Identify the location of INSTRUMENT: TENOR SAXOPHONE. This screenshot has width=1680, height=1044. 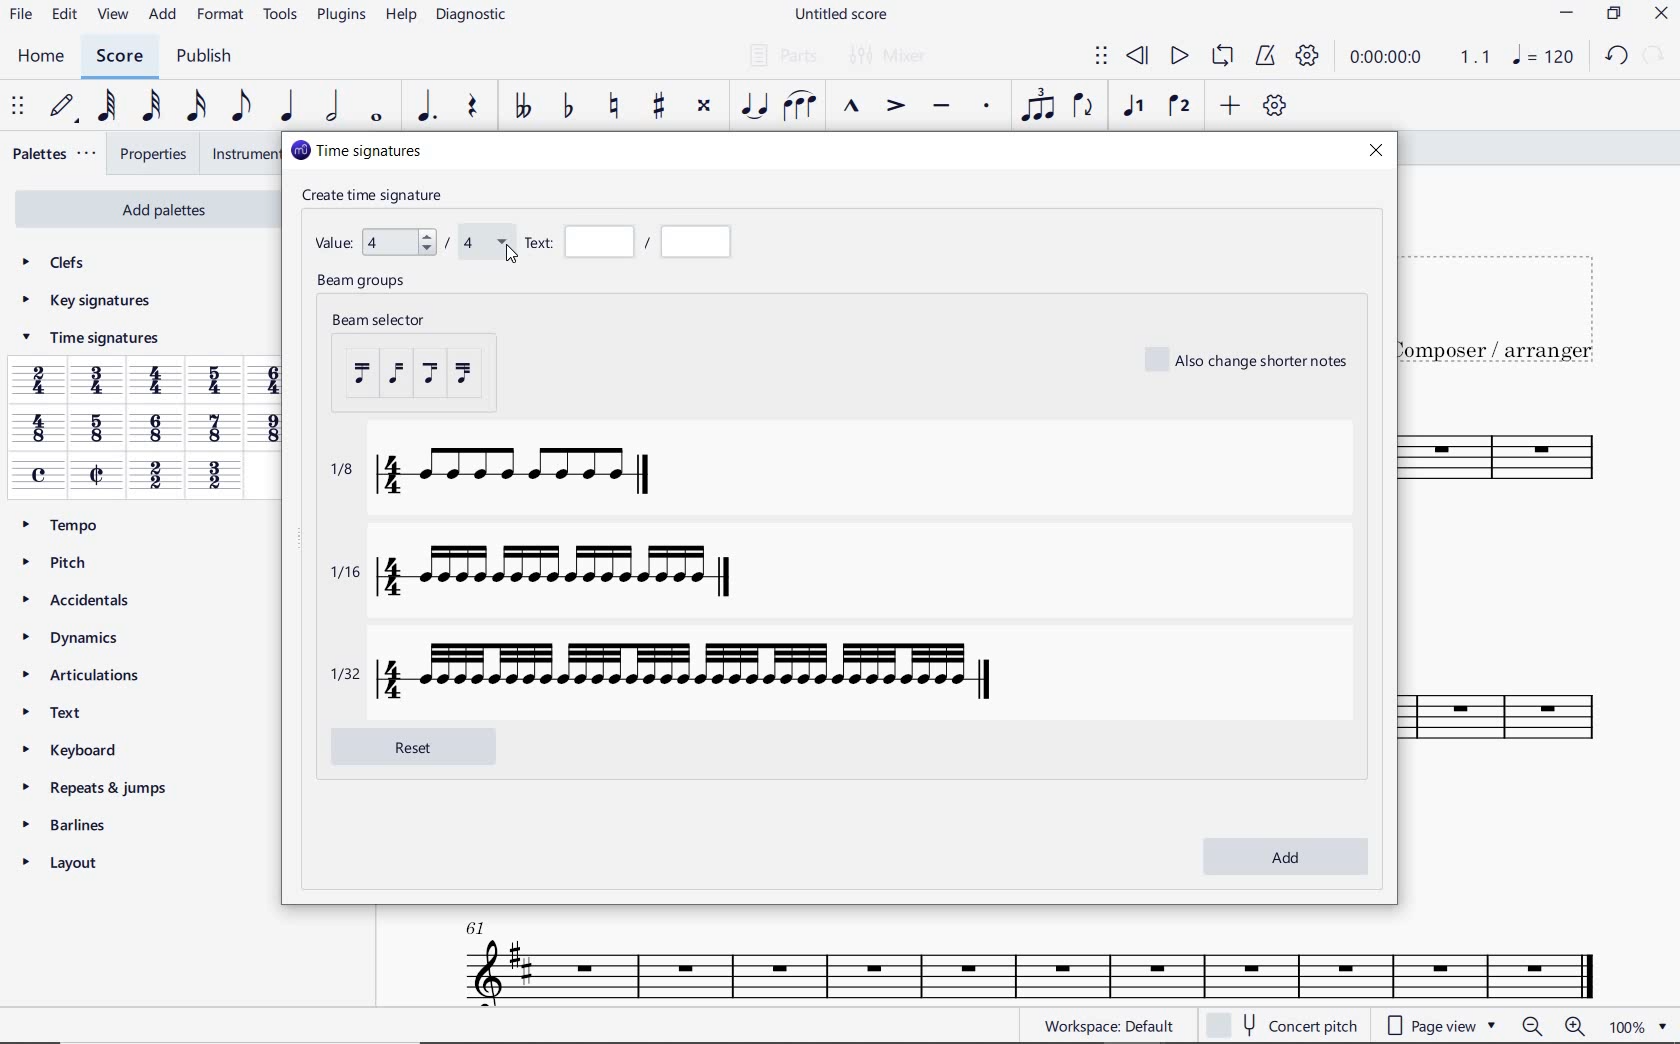
(1510, 604).